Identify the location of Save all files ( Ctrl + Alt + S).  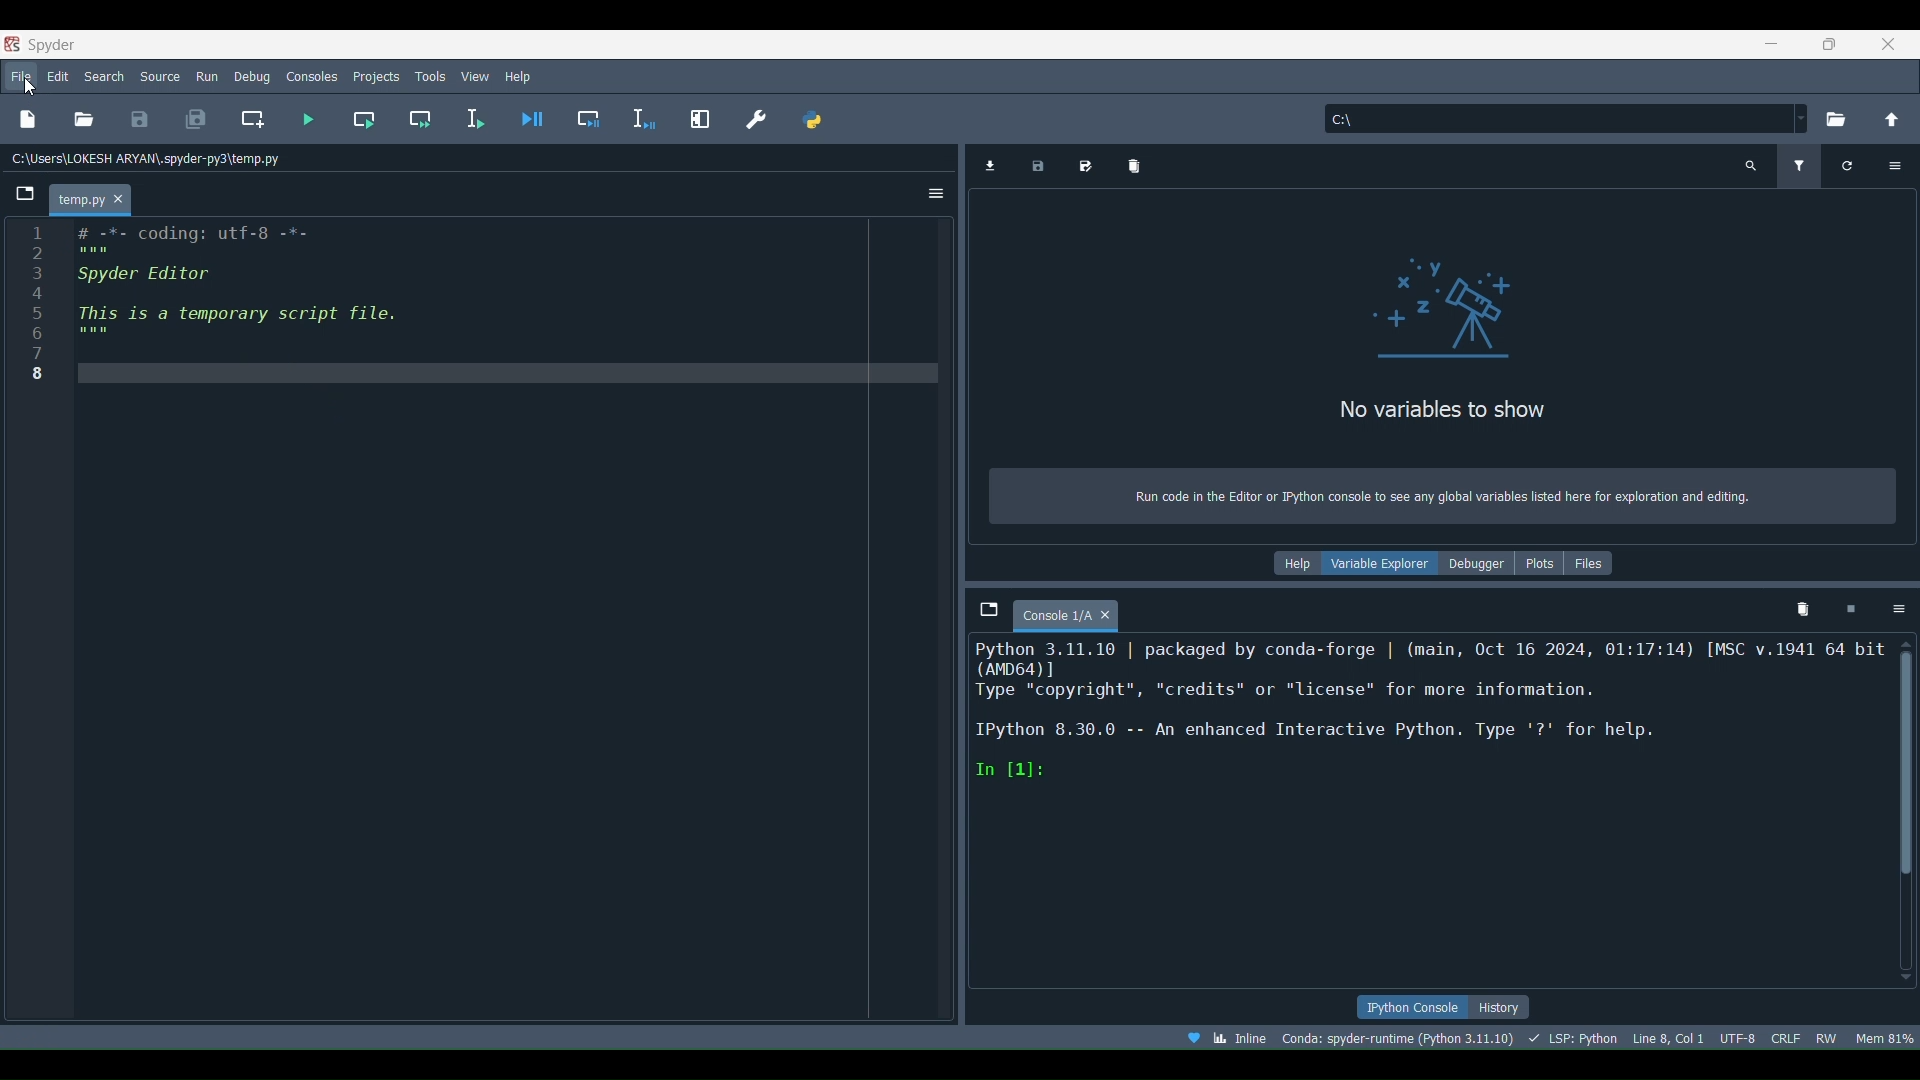
(189, 120).